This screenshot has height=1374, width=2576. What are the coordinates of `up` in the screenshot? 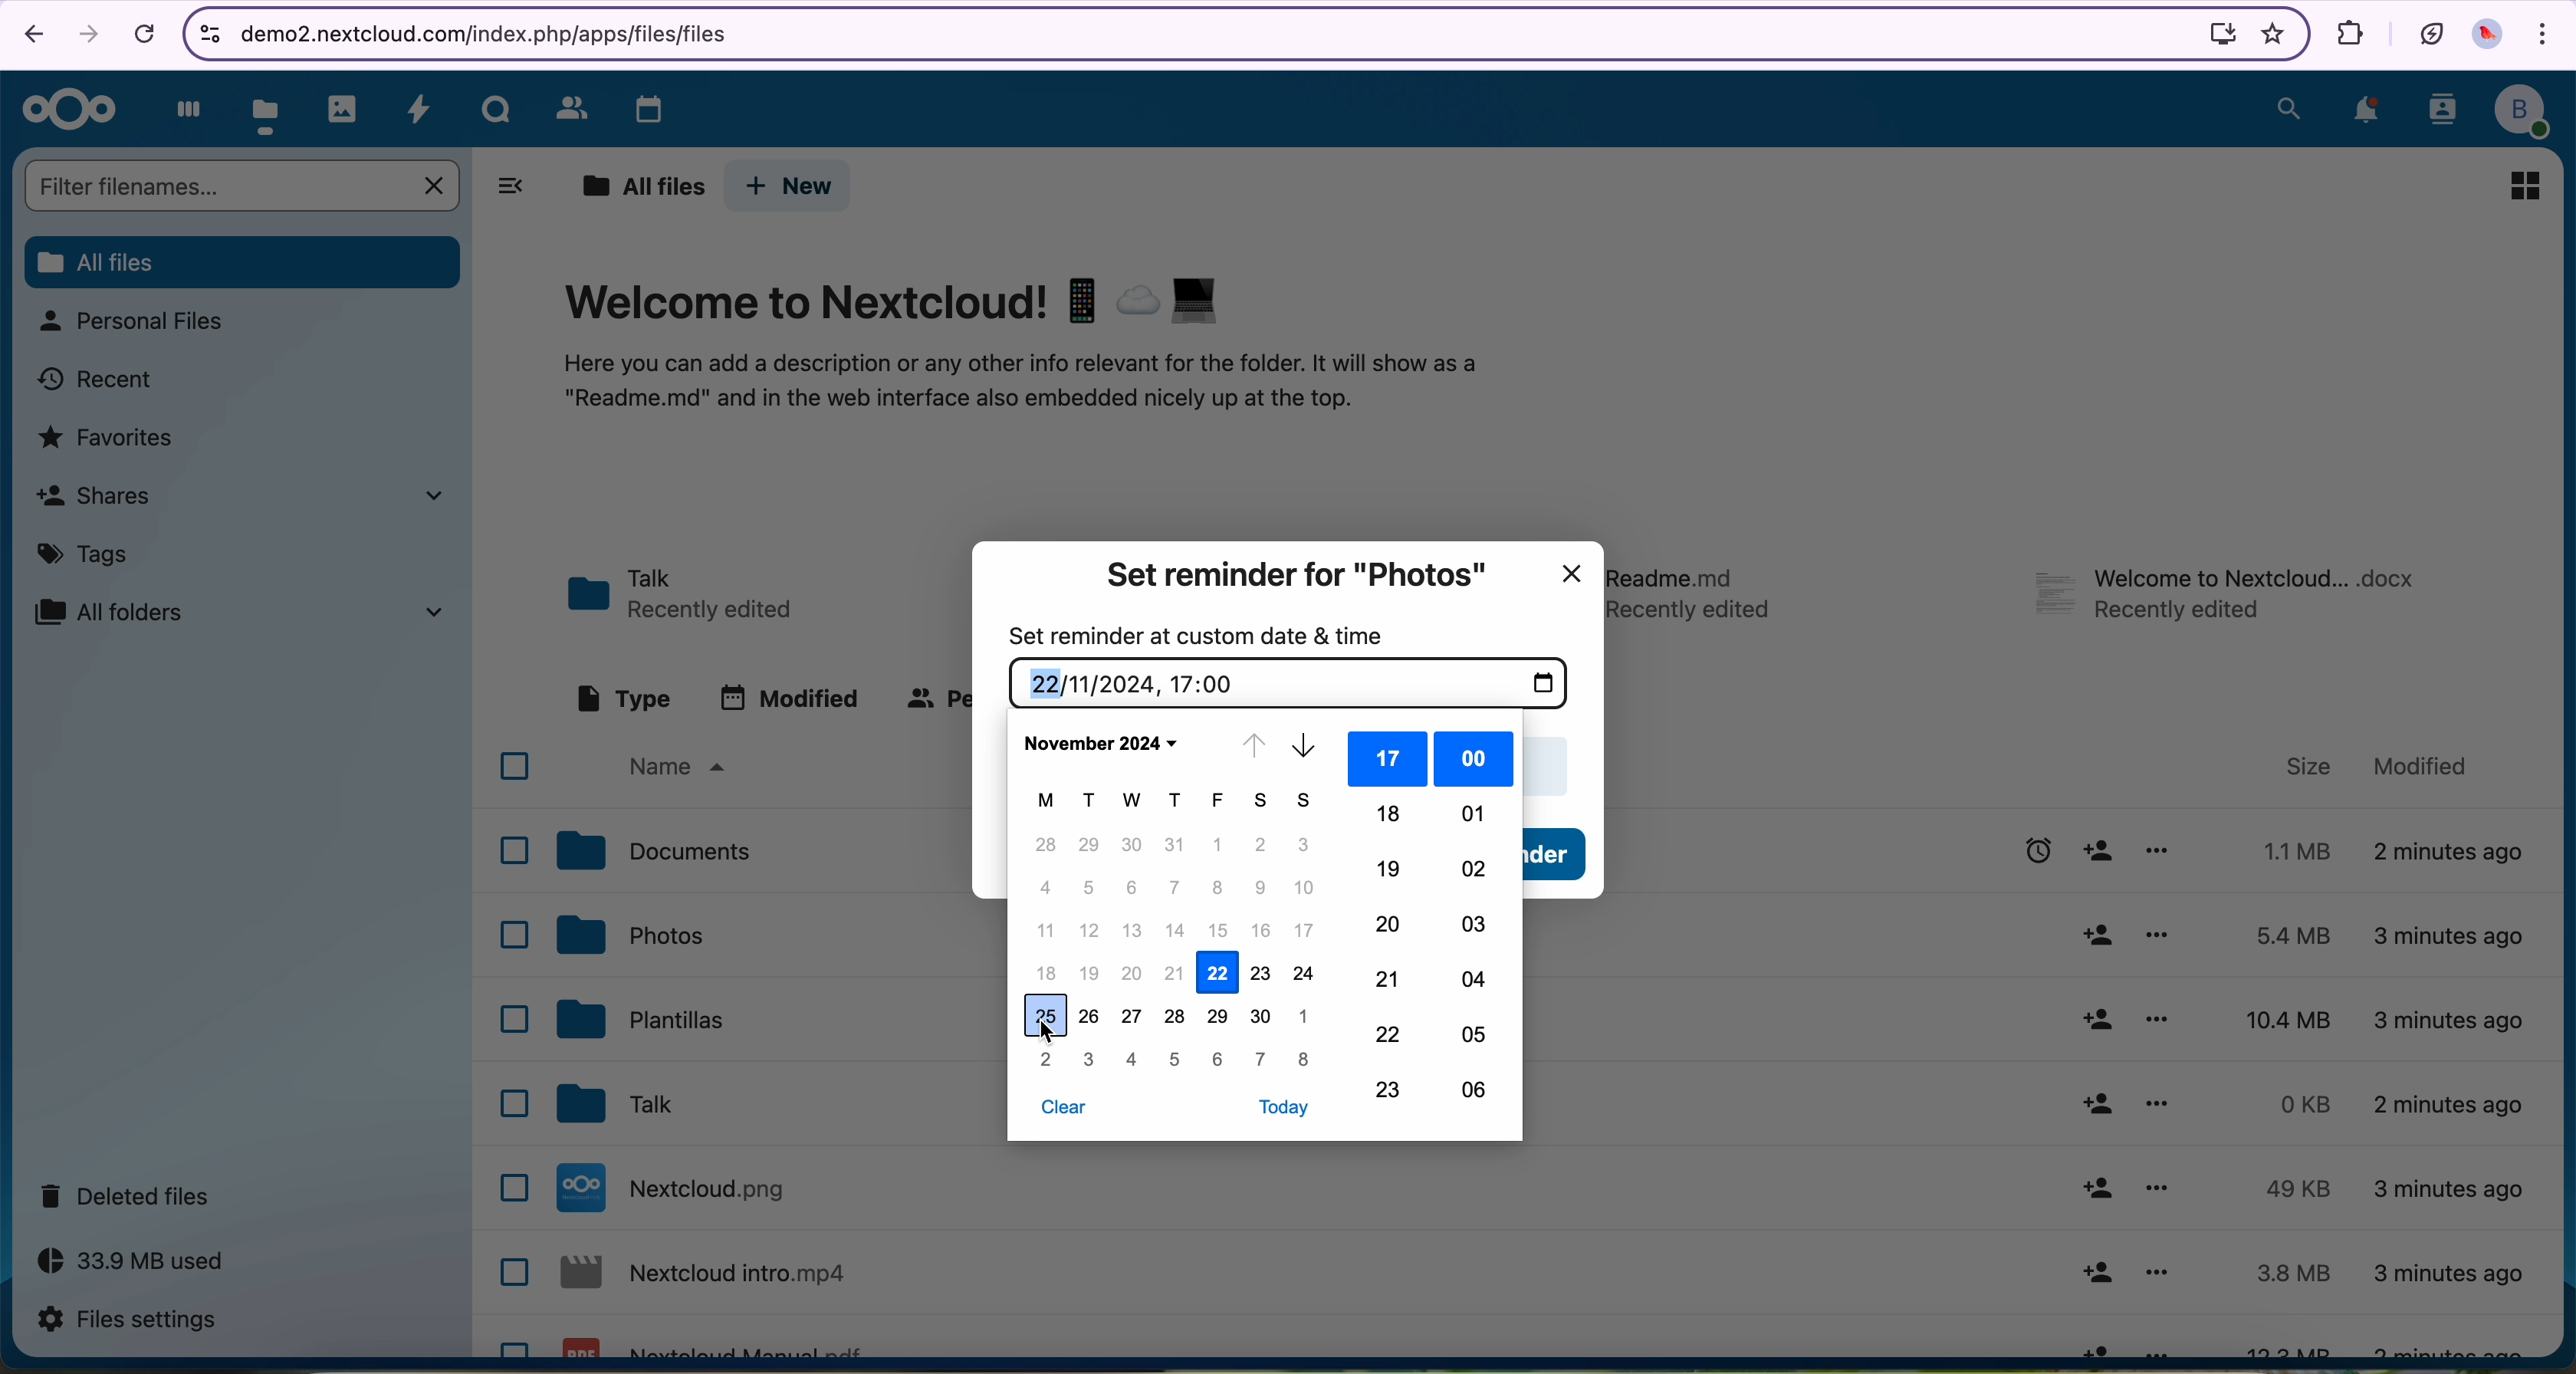 It's located at (1252, 748).